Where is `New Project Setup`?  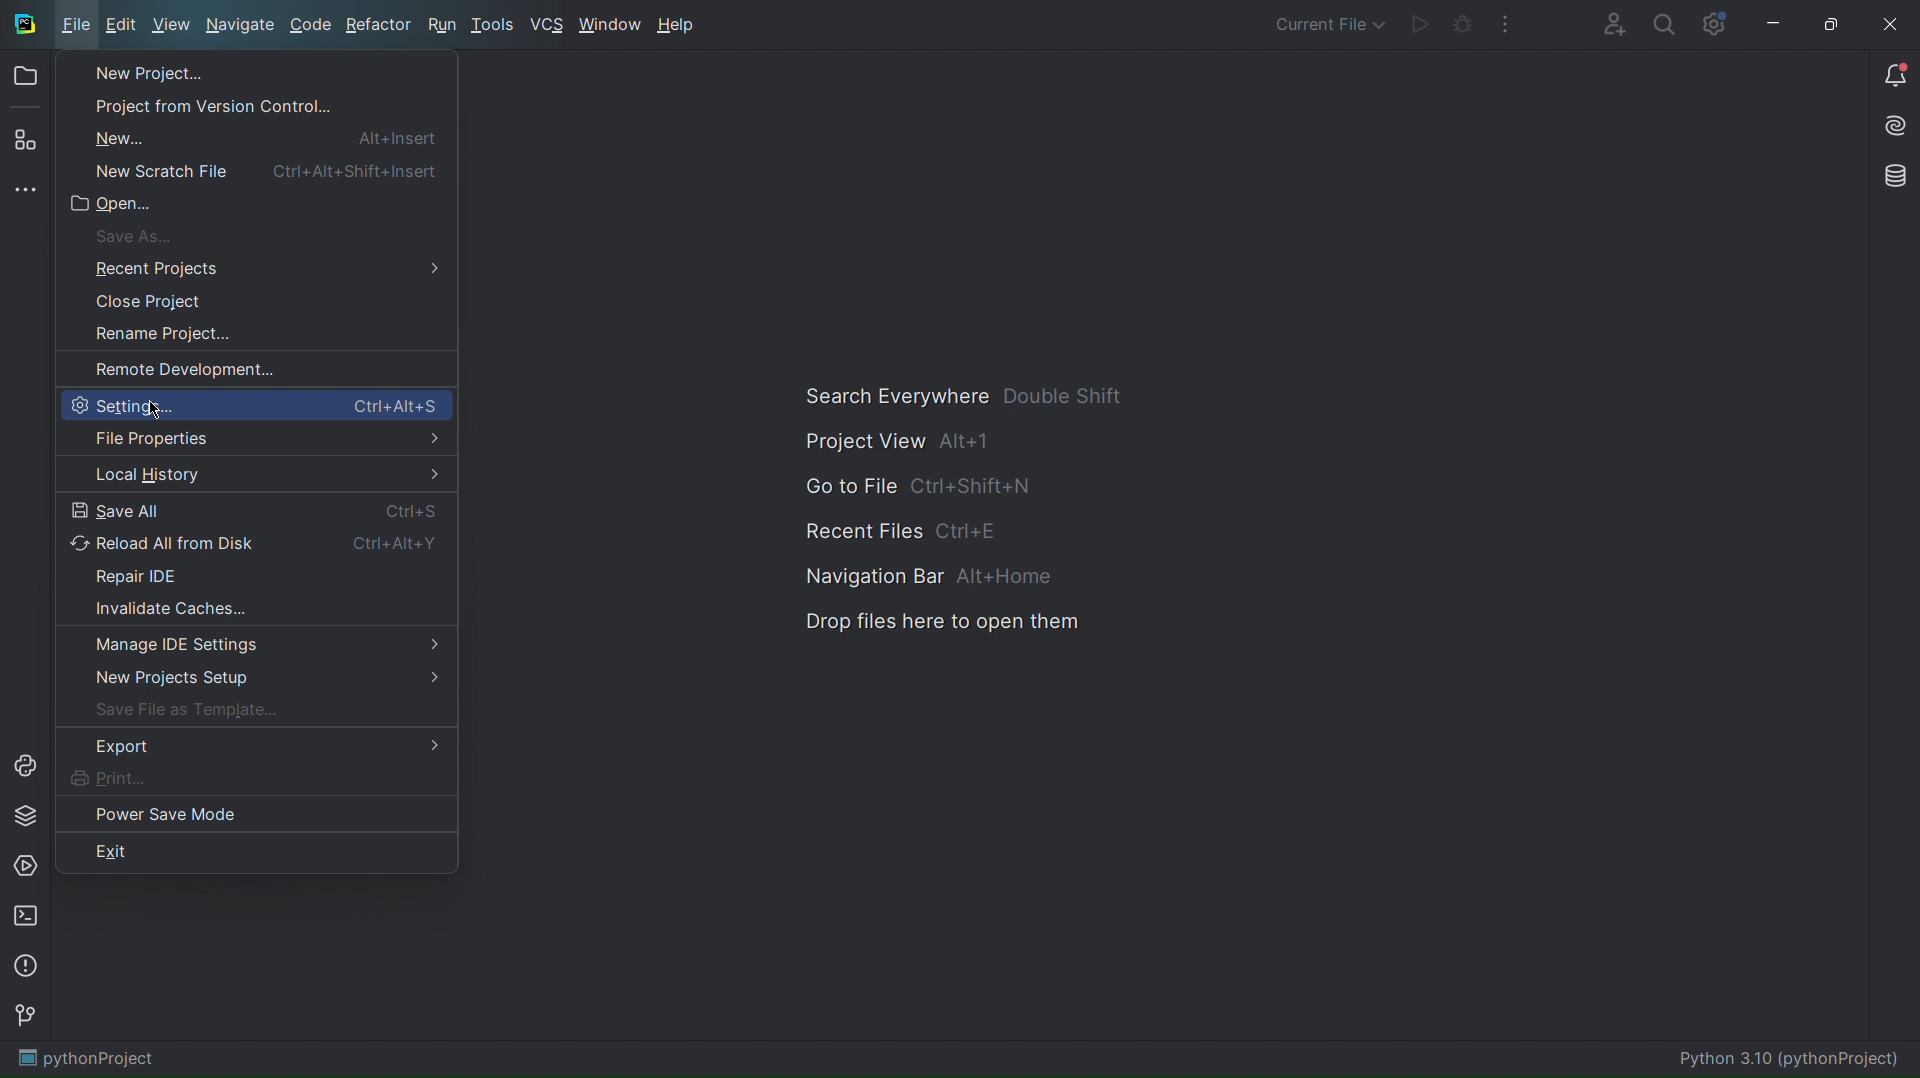 New Project Setup is located at coordinates (243, 681).